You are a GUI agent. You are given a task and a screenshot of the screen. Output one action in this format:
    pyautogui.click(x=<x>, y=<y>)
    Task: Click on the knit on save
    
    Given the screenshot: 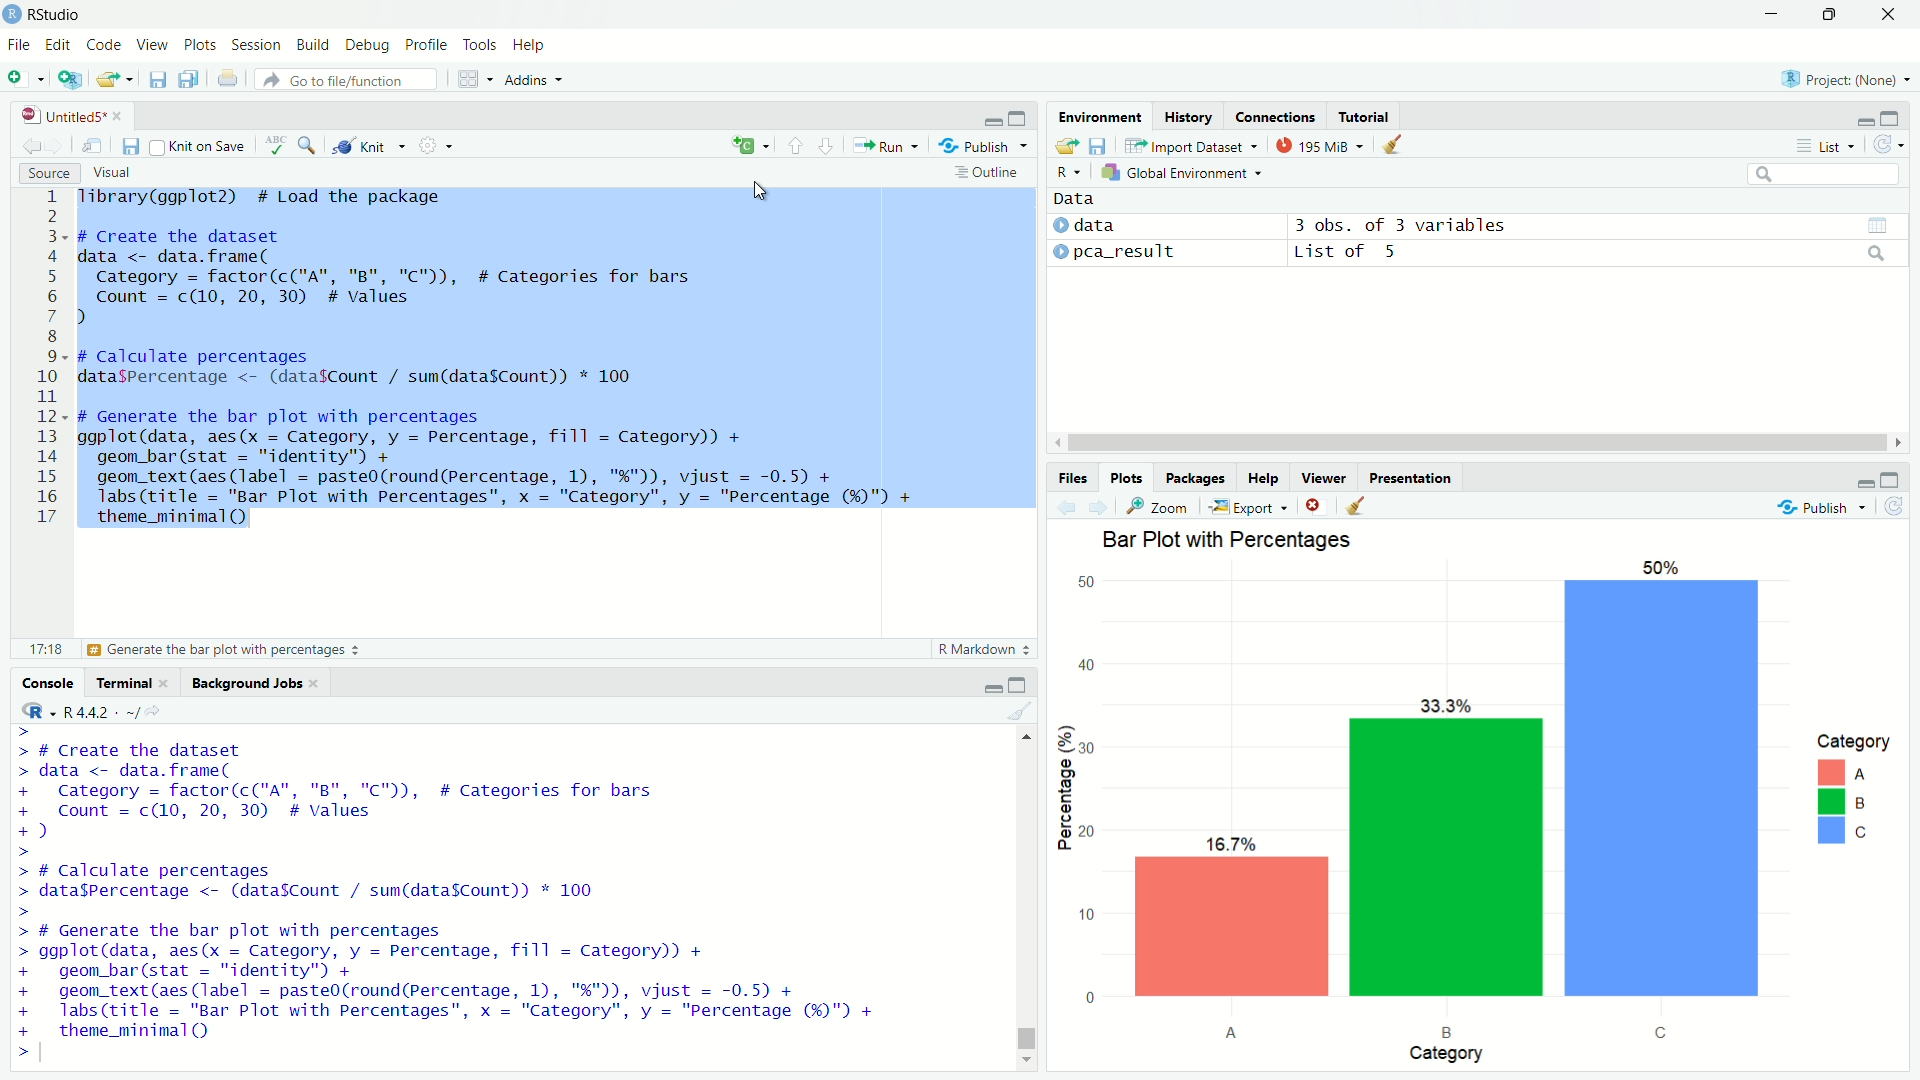 What is the action you would take?
    pyautogui.click(x=200, y=147)
    